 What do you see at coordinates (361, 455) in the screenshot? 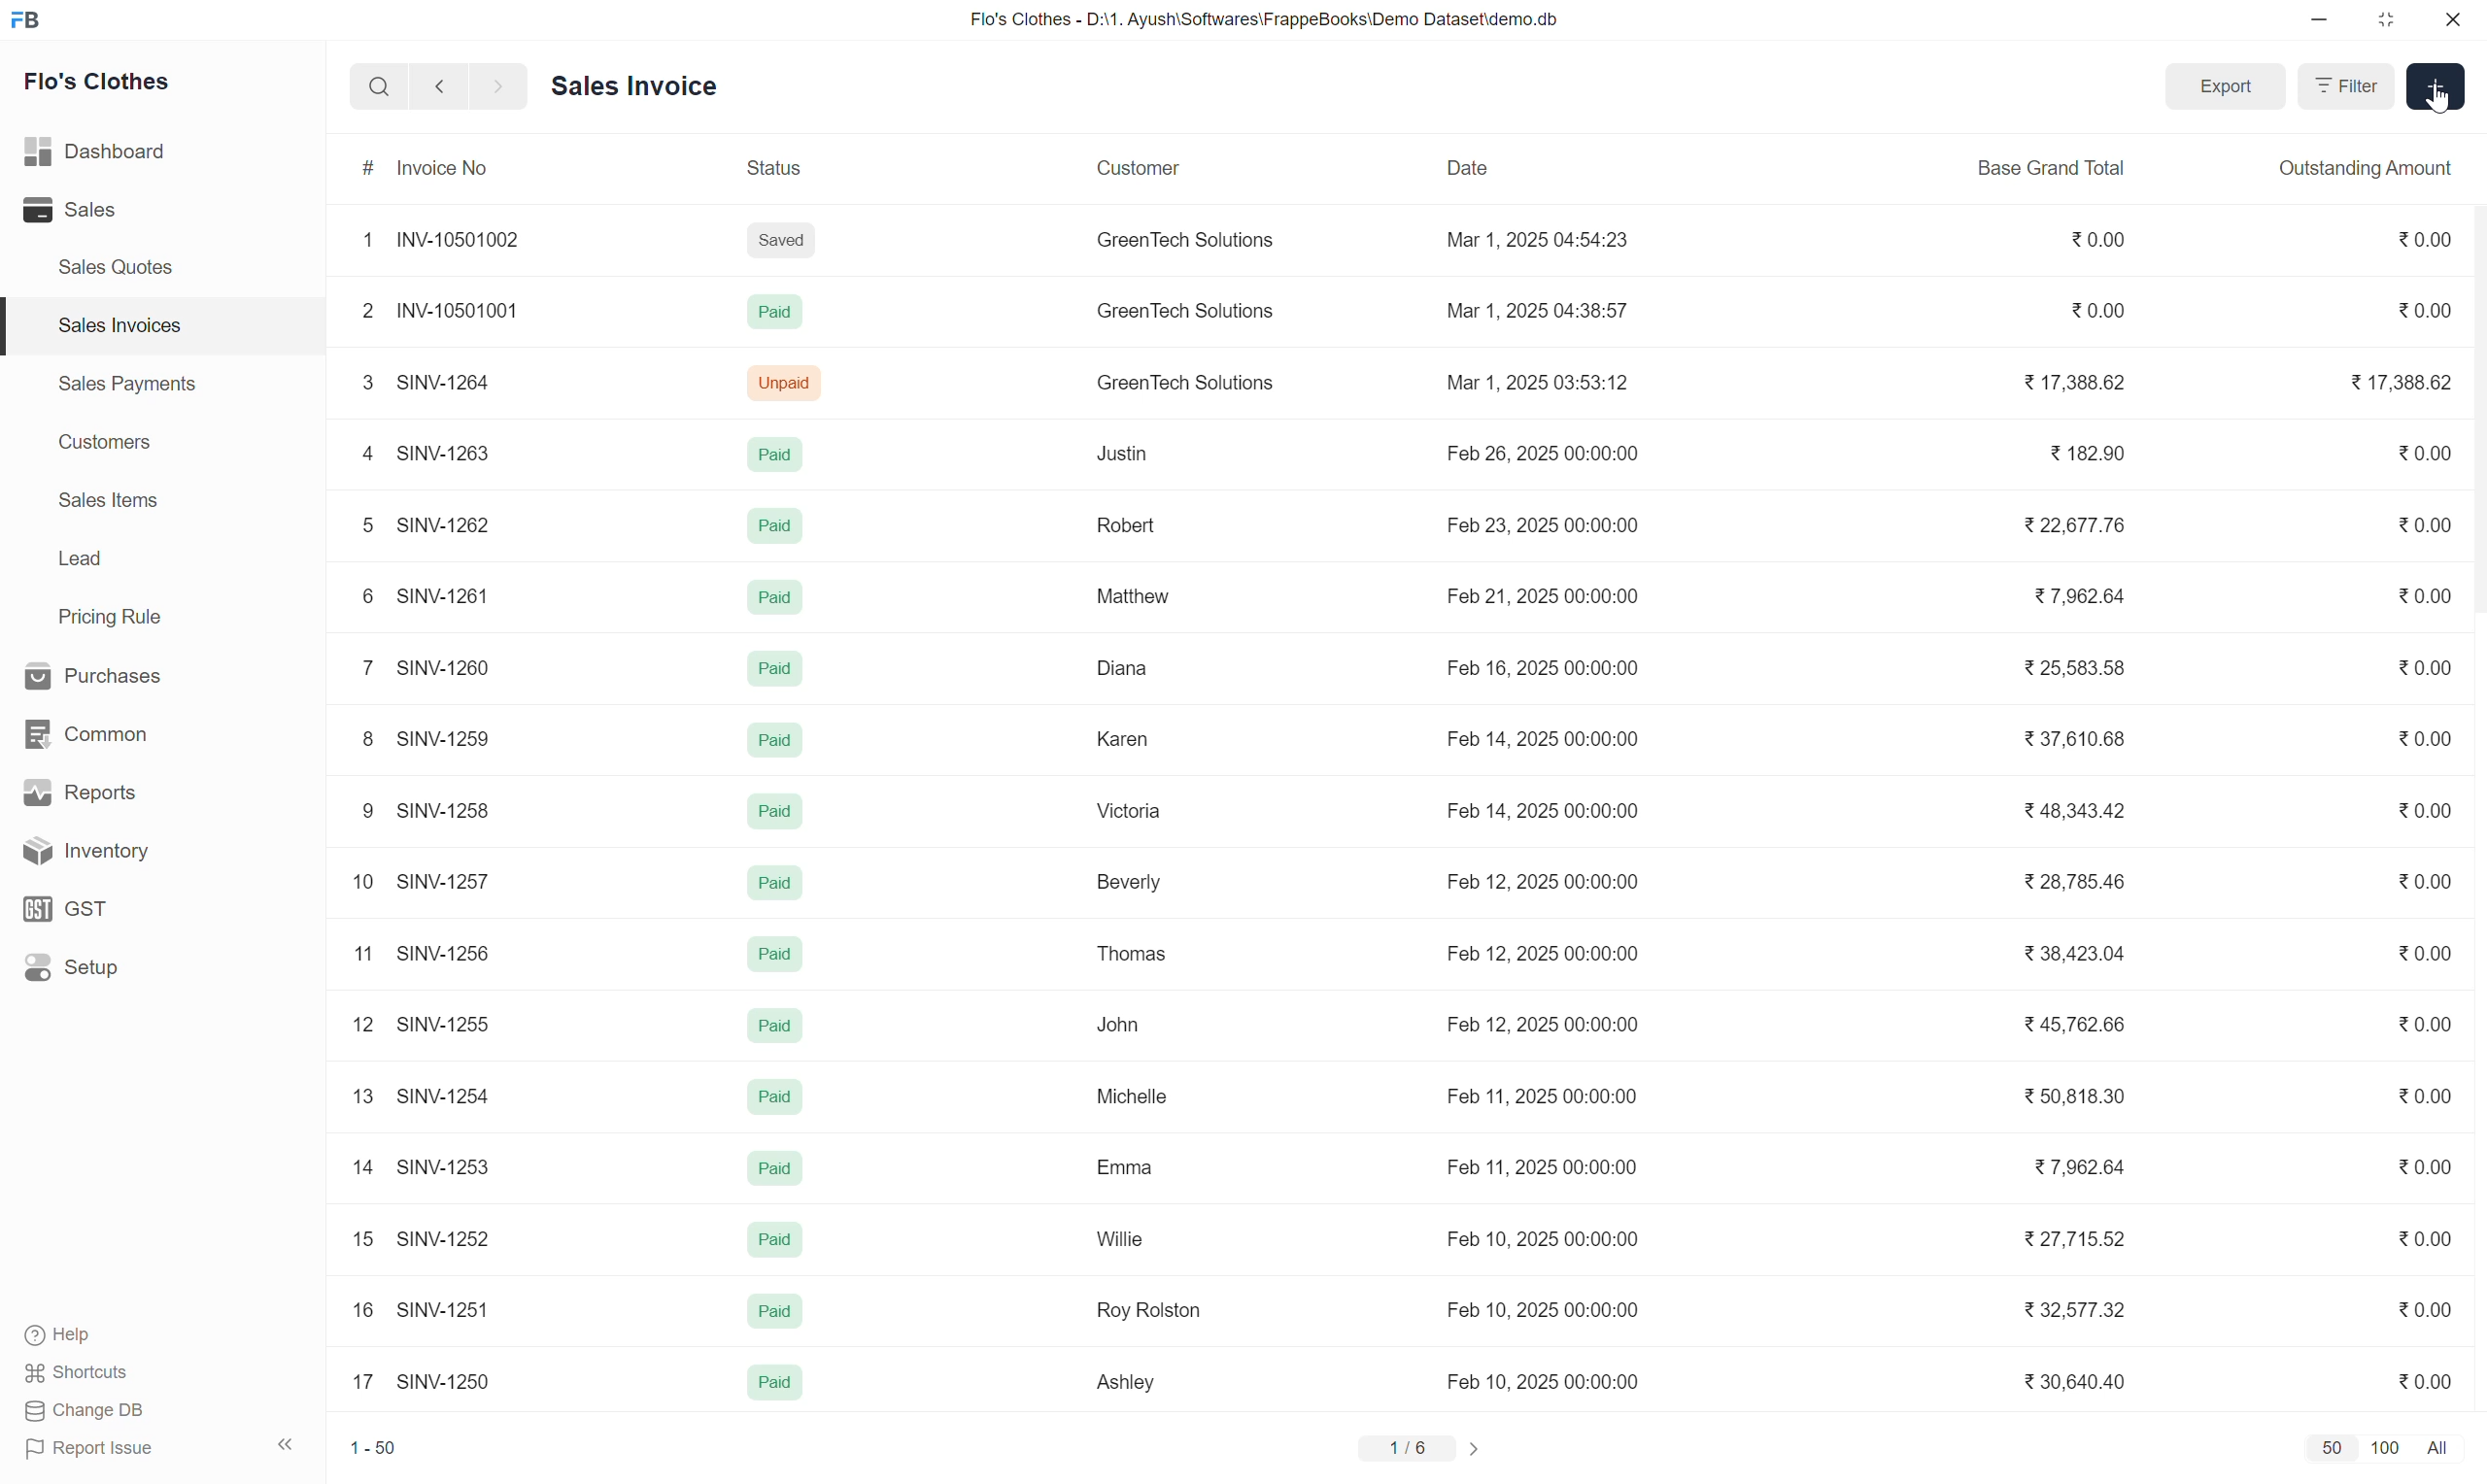
I see `4` at bounding box center [361, 455].